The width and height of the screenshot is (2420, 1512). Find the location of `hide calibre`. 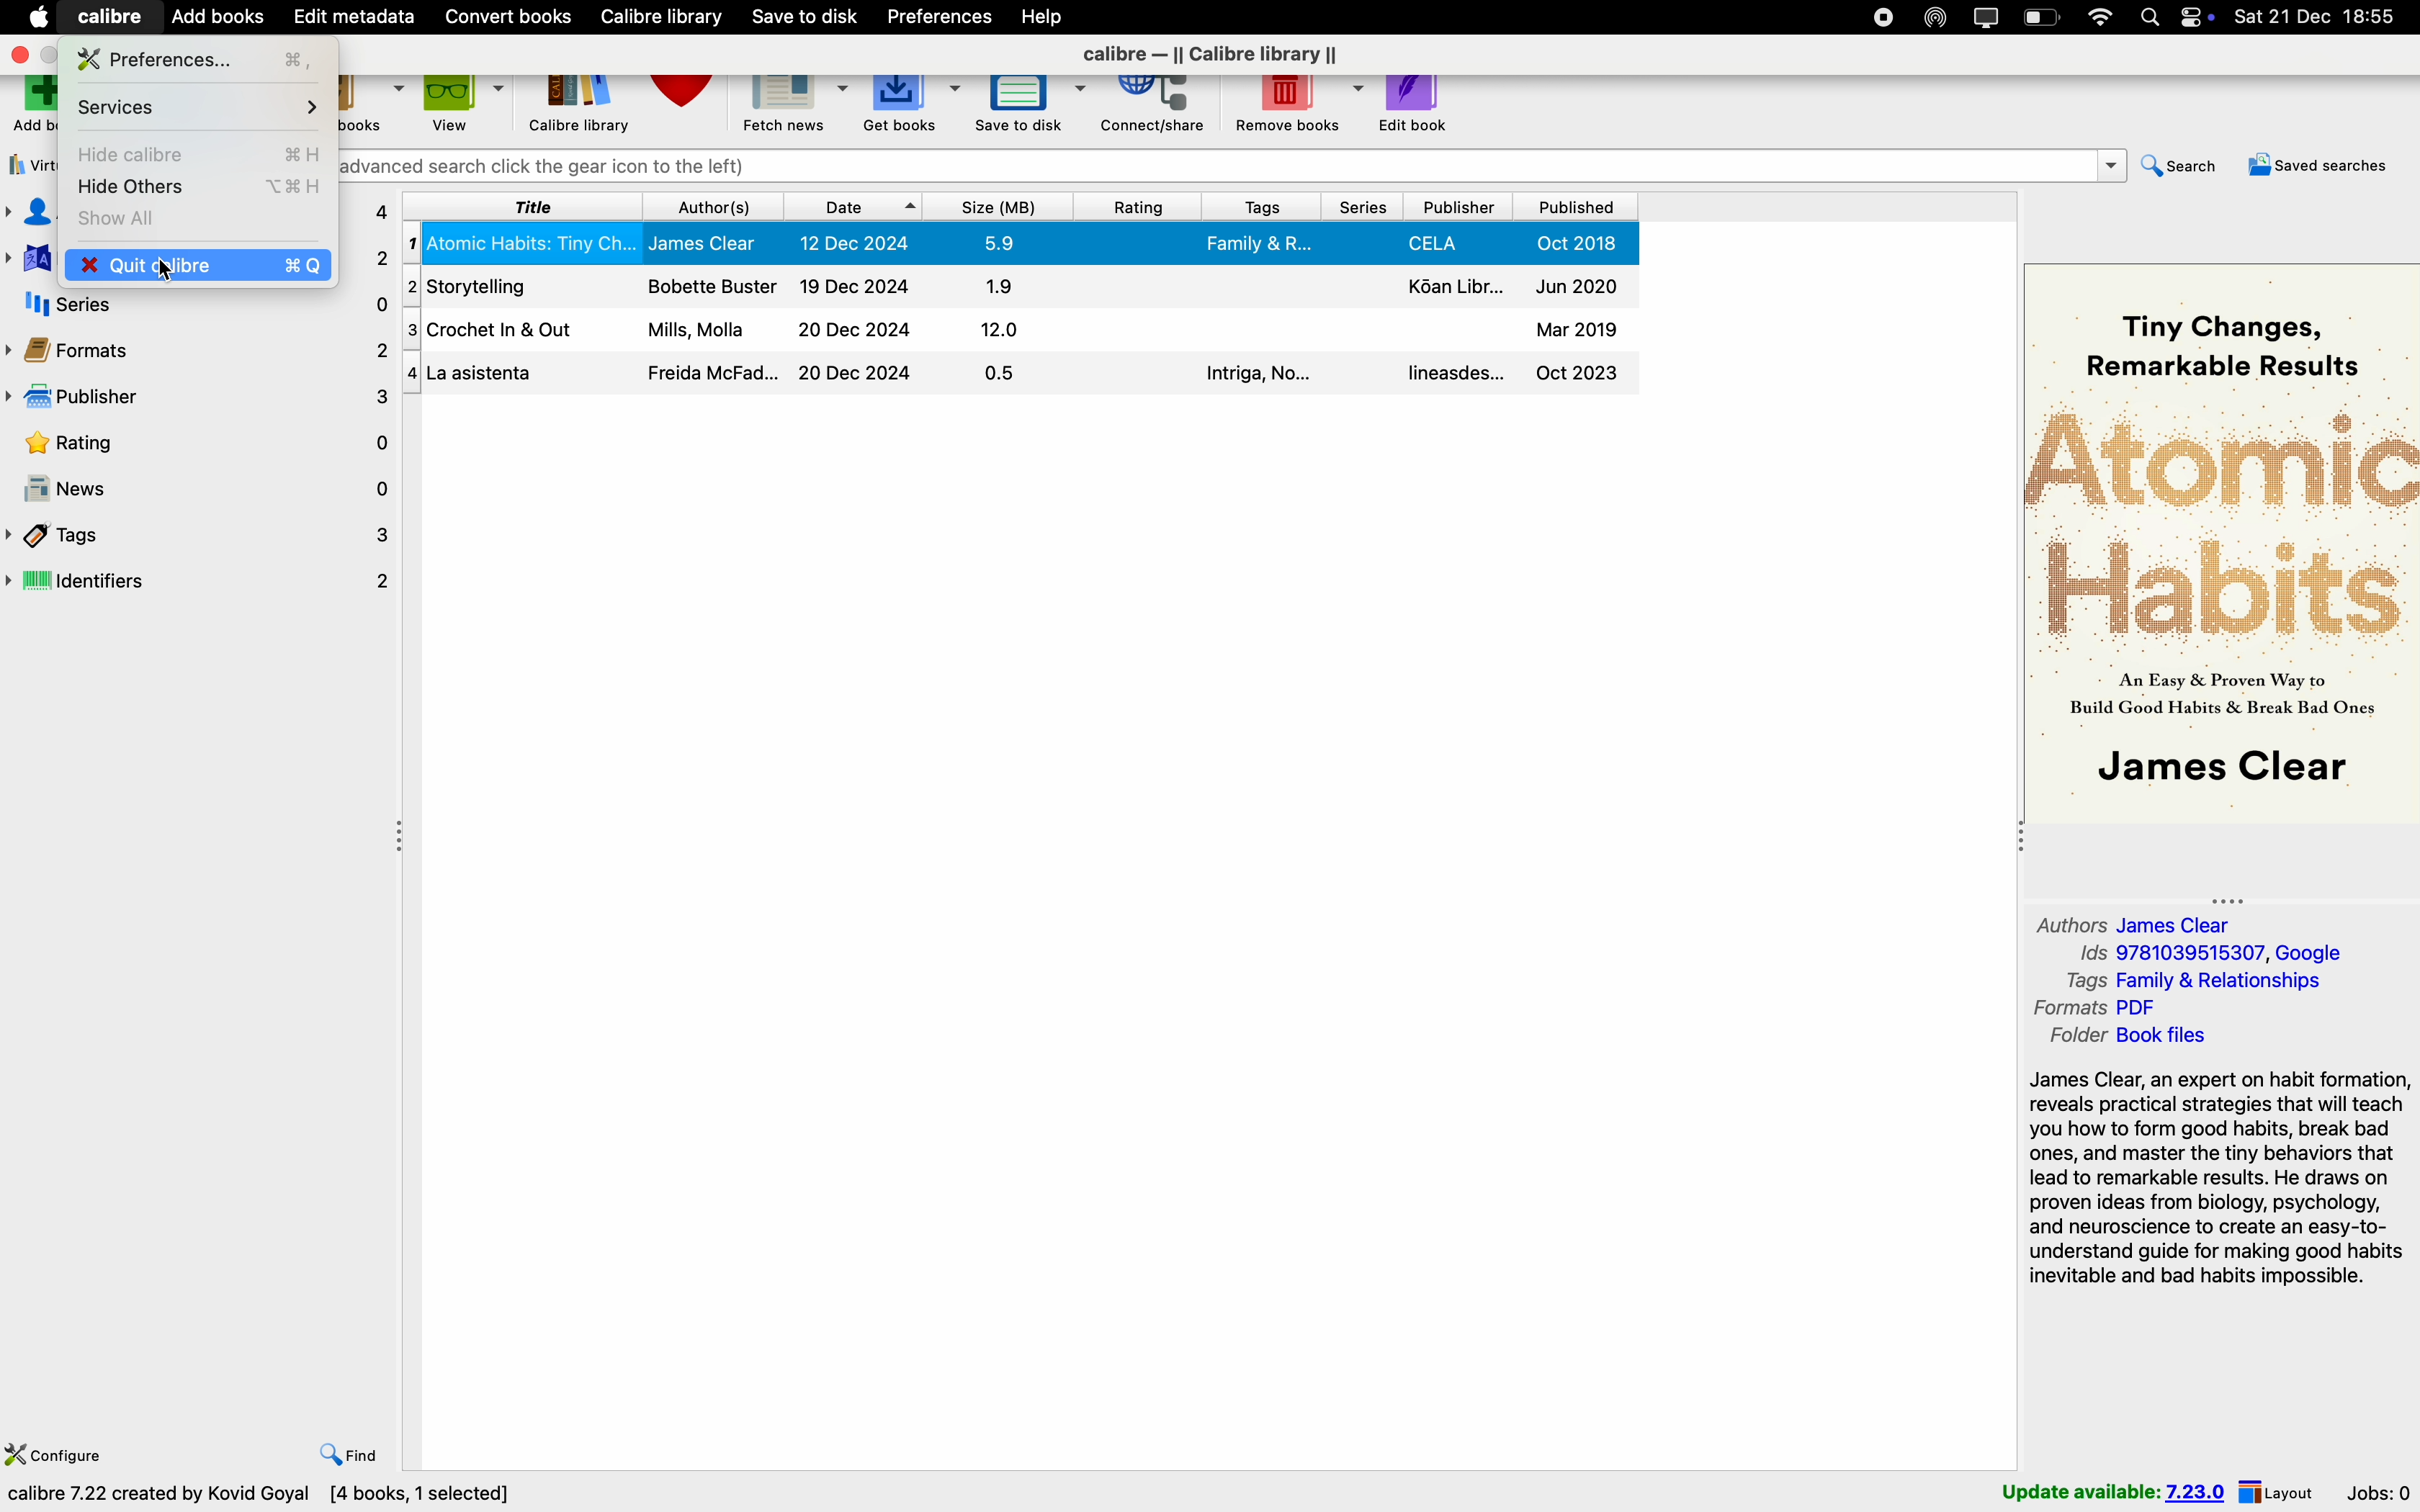

hide calibre is located at coordinates (196, 156).